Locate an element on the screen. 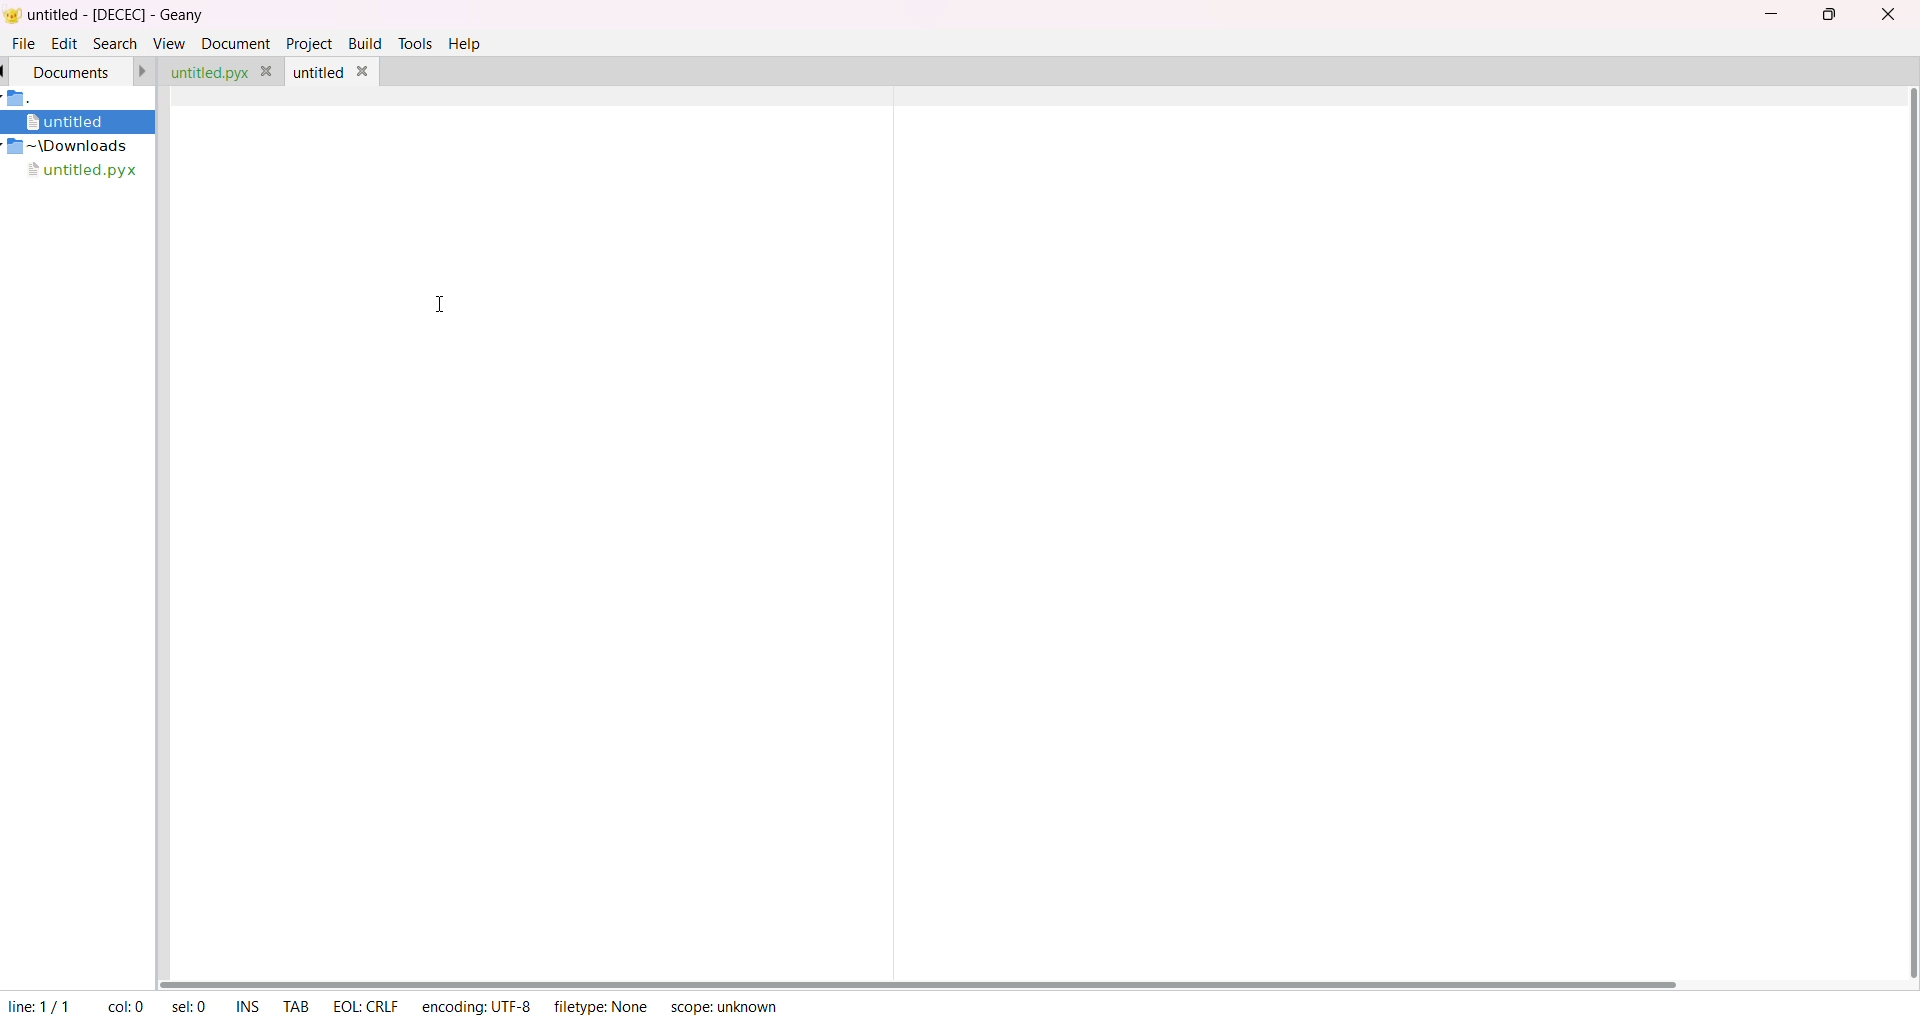 This screenshot has height=1018, width=1920. minimize is located at coordinates (1769, 14).